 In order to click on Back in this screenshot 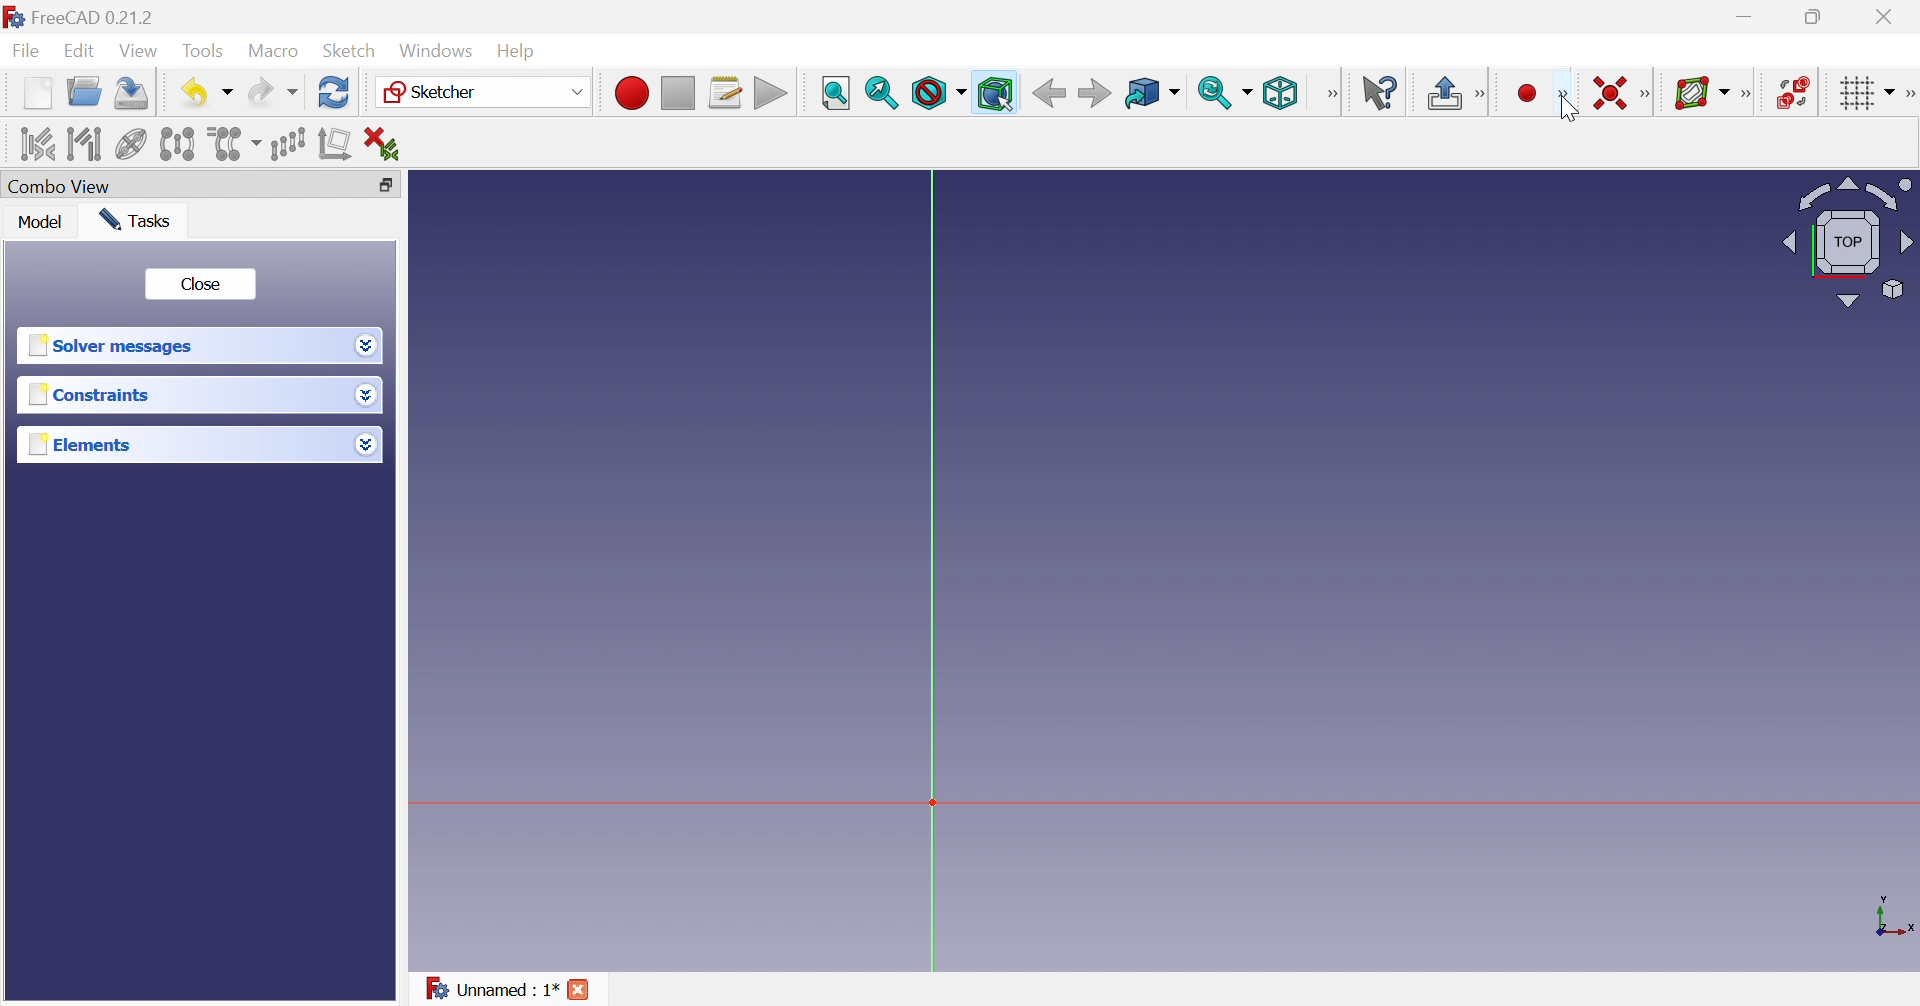, I will do `click(1049, 94)`.